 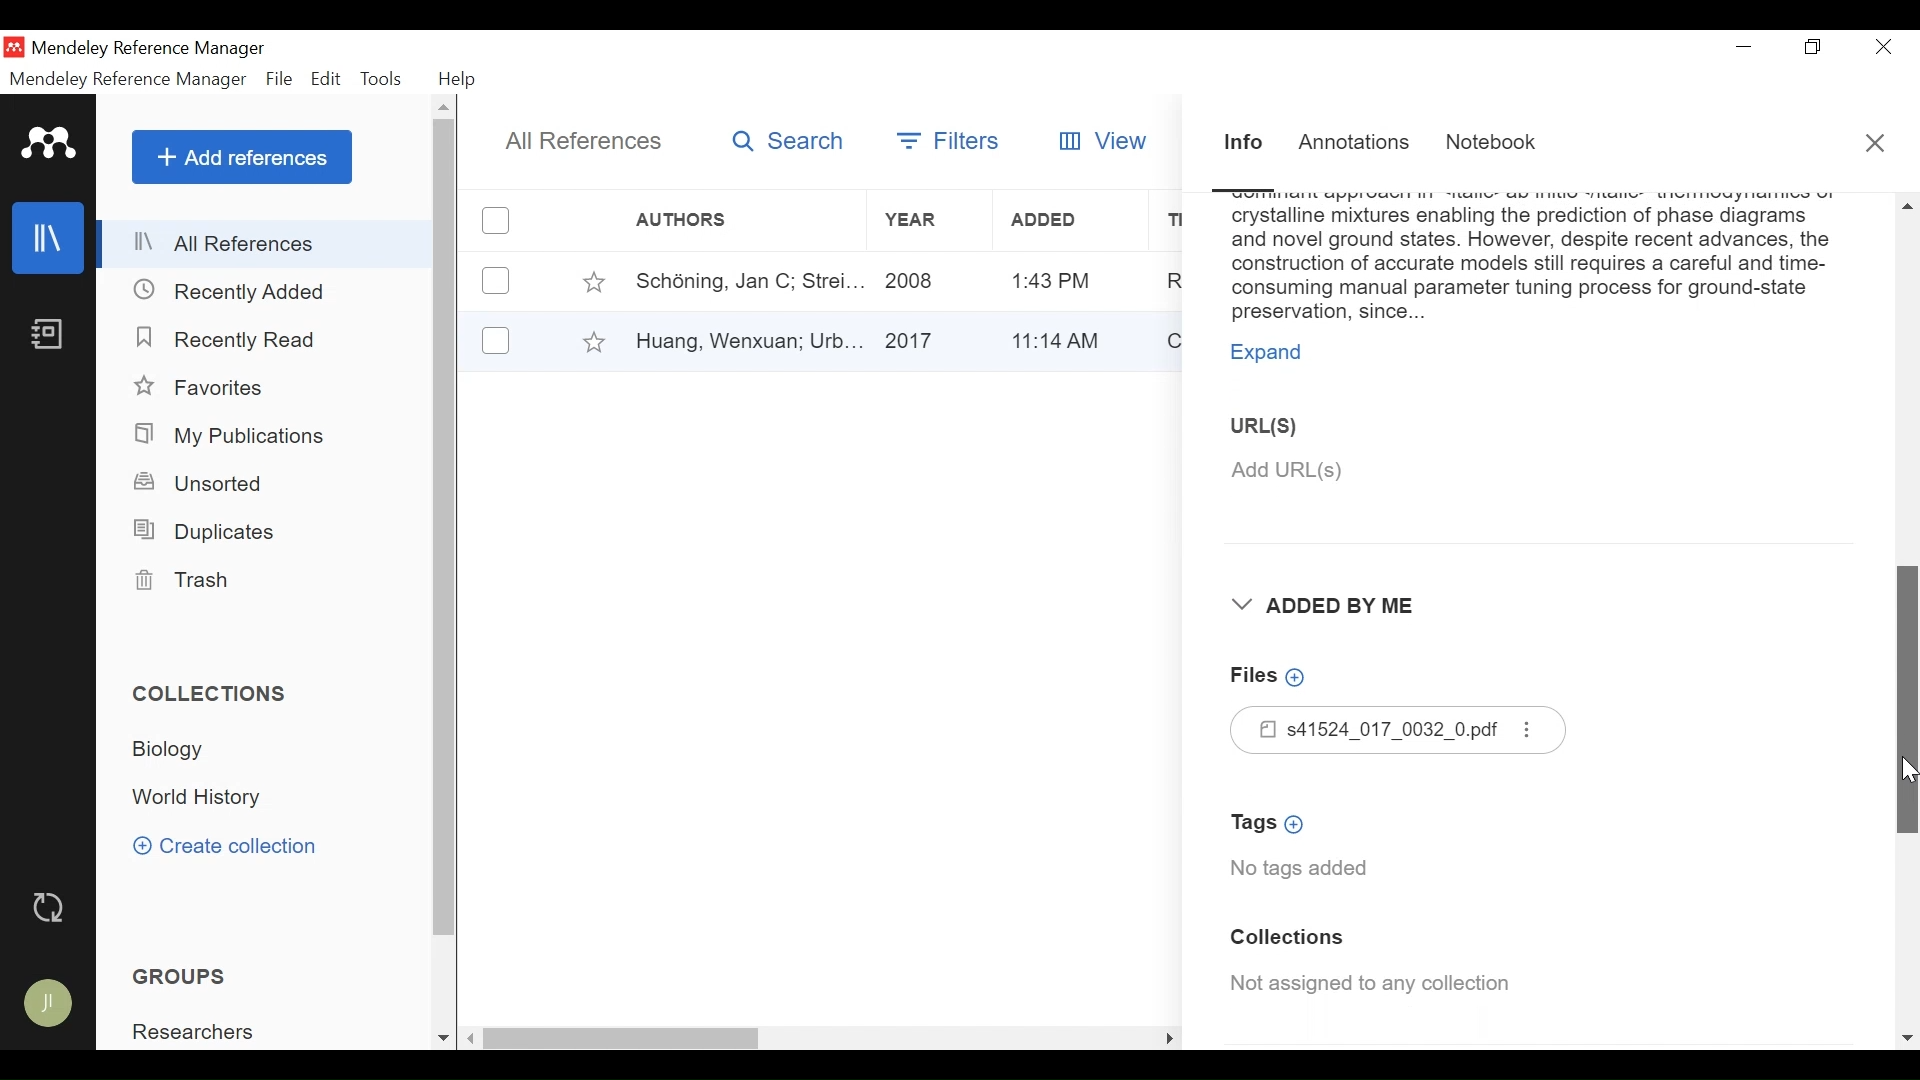 What do you see at coordinates (1816, 47) in the screenshot?
I see `Restore` at bounding box center [1816, 47].